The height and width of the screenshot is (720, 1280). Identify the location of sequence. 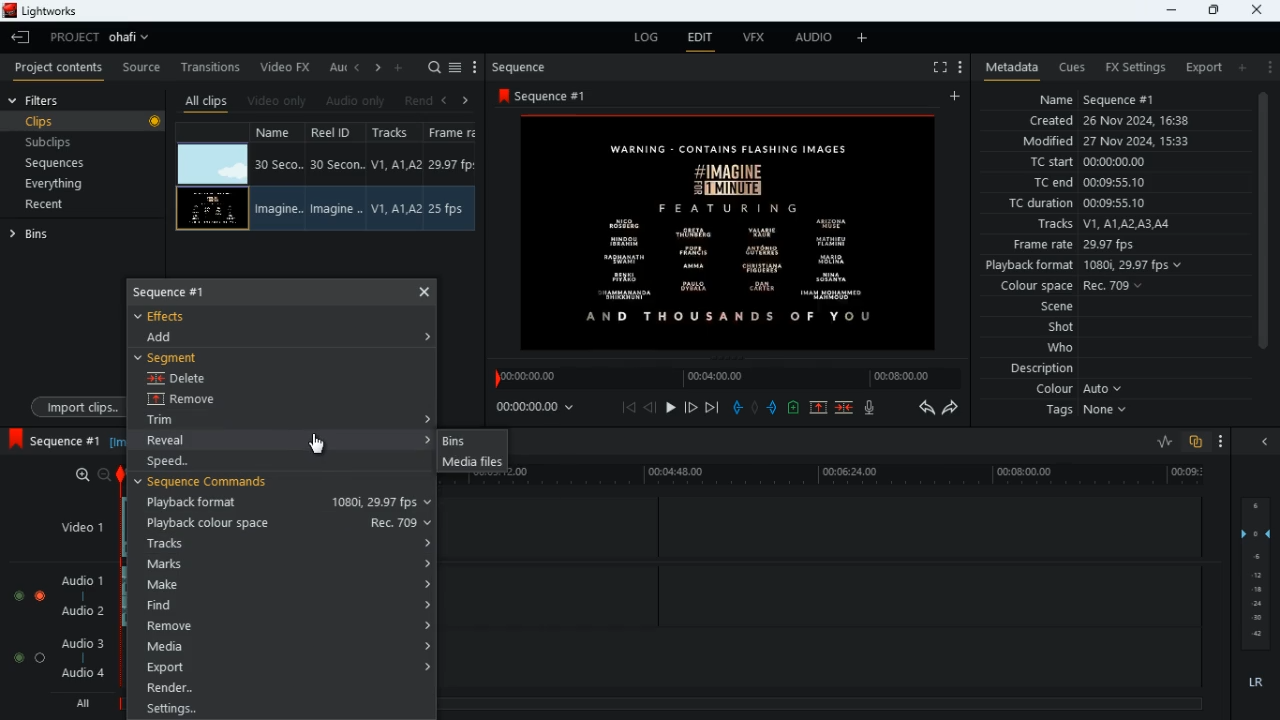
(548, 96).